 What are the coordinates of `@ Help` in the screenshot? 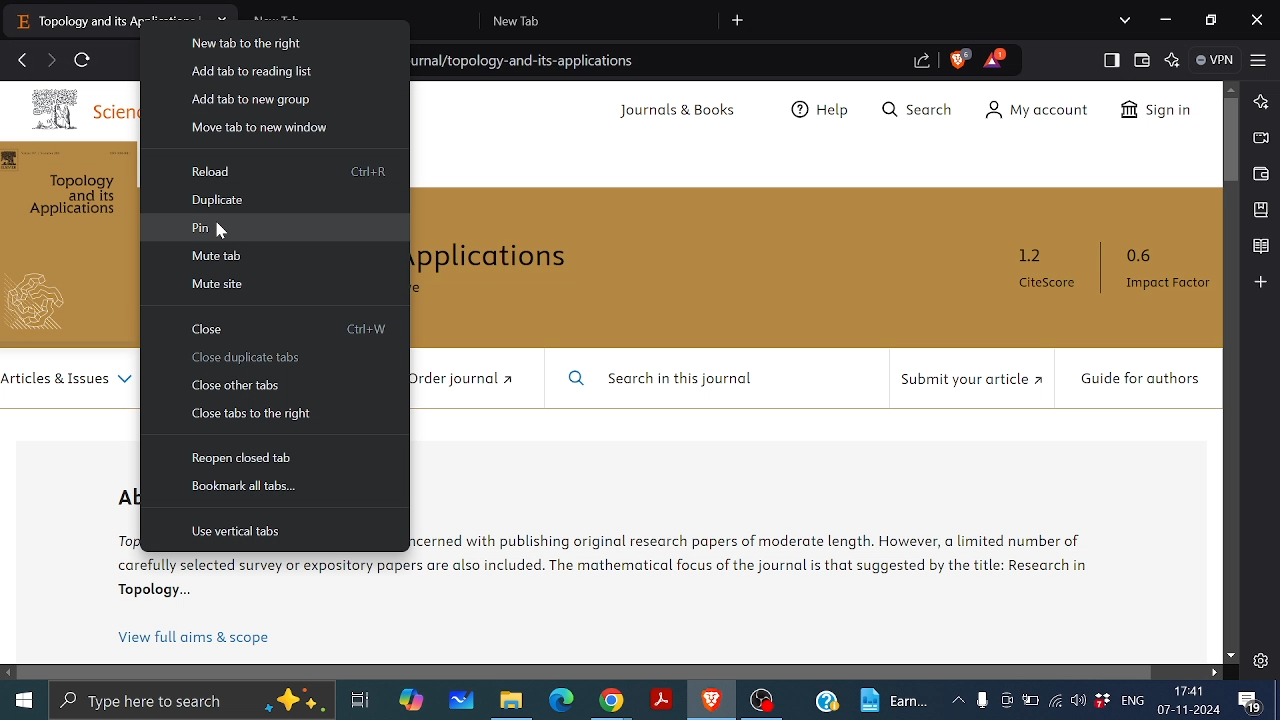 It's located at (822, 112).